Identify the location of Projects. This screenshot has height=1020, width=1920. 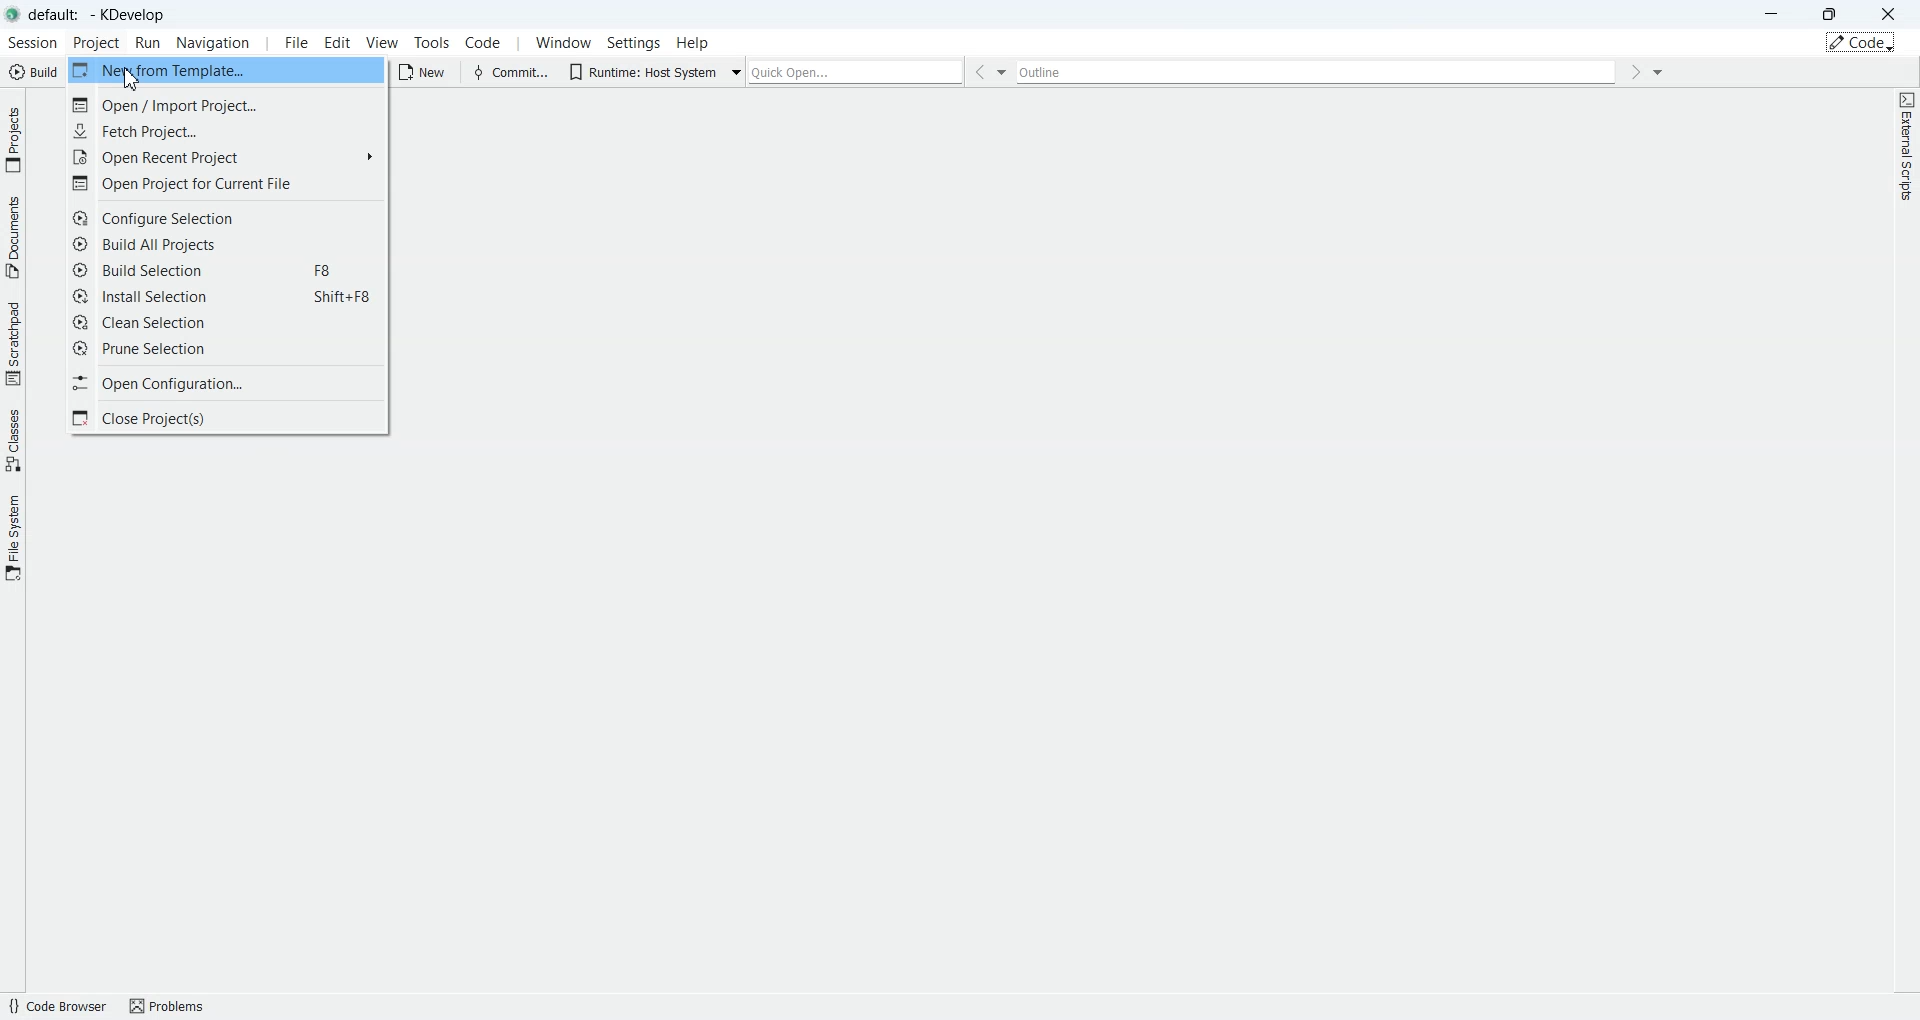
(14, 139).